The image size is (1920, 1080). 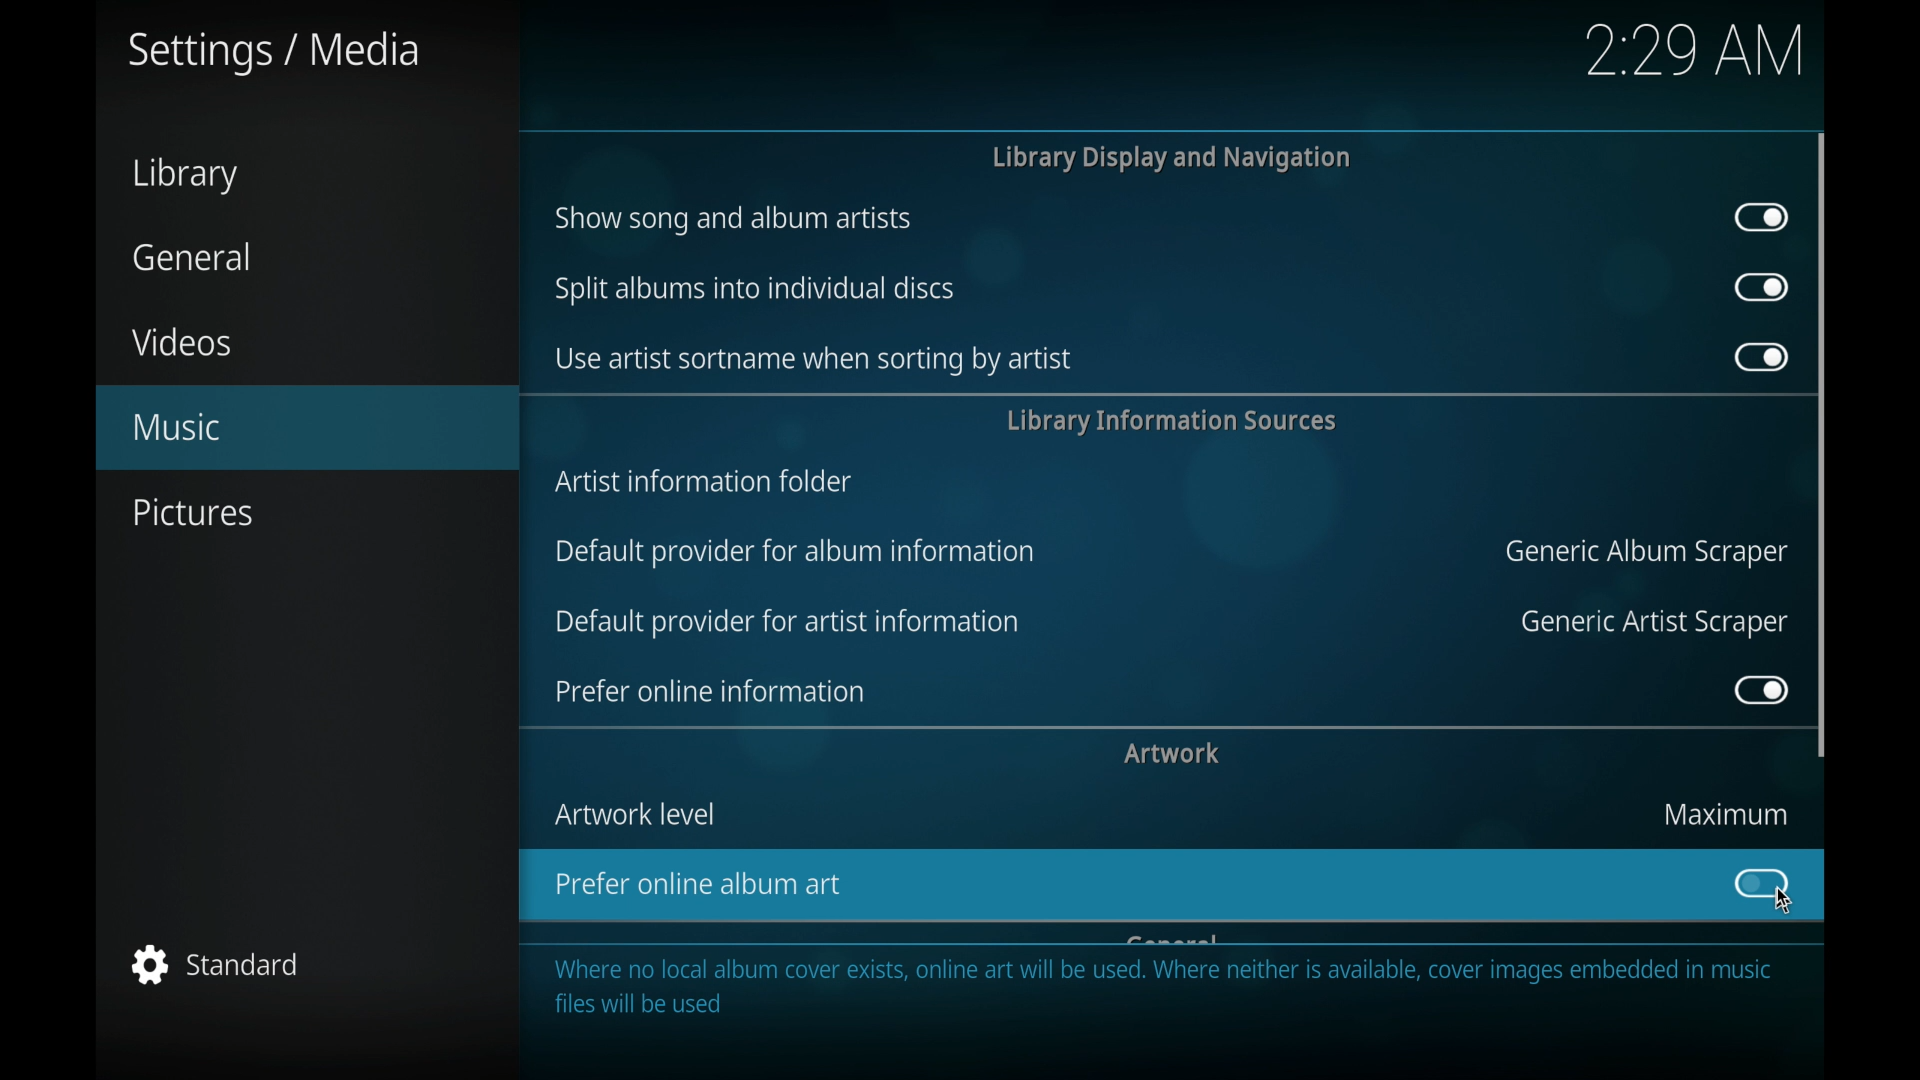 What do you see at coordinates (1760, 357) in the screenshot?
I see `toggle button` at bounding box center [1760, 357].